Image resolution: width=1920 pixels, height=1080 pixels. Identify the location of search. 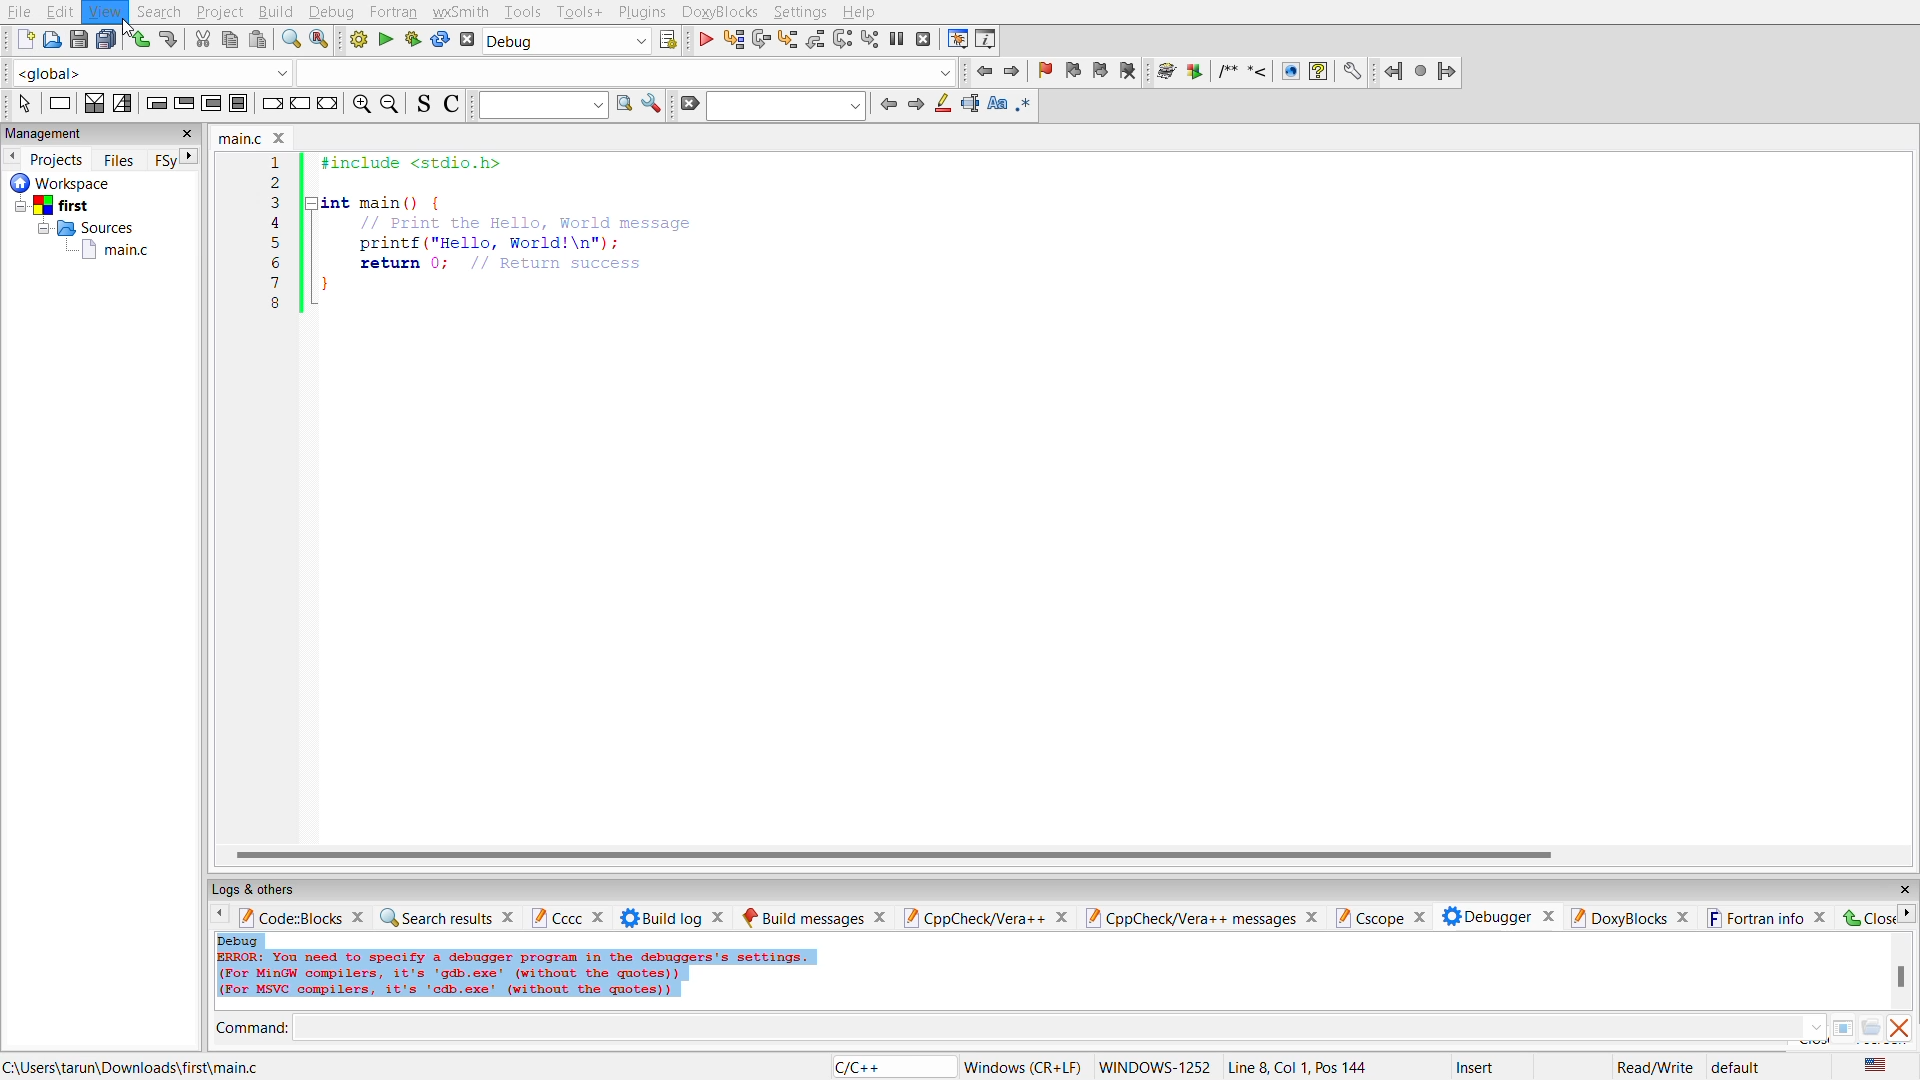
(160, 11).